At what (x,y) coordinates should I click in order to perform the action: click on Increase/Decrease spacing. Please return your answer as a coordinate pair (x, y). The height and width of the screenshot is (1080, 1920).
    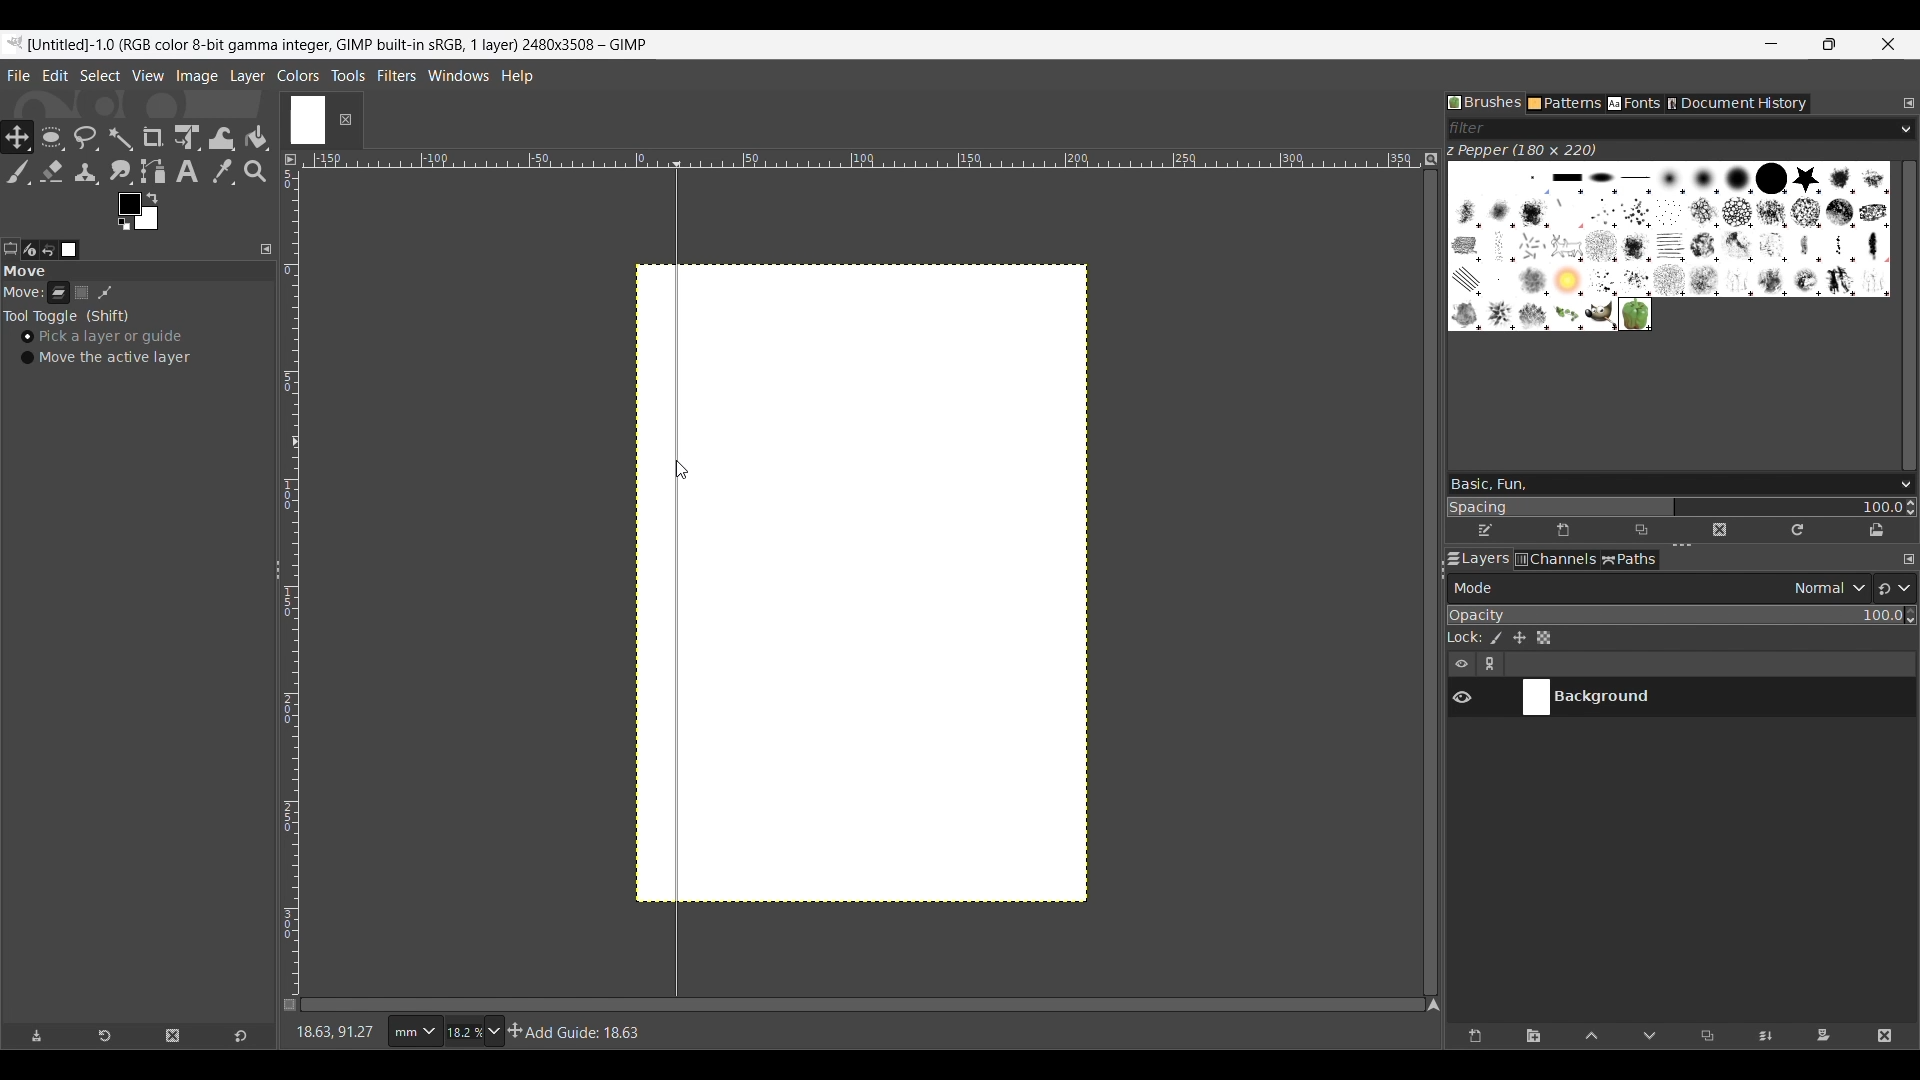
    Looking at the image, I should click on (1911, 508).